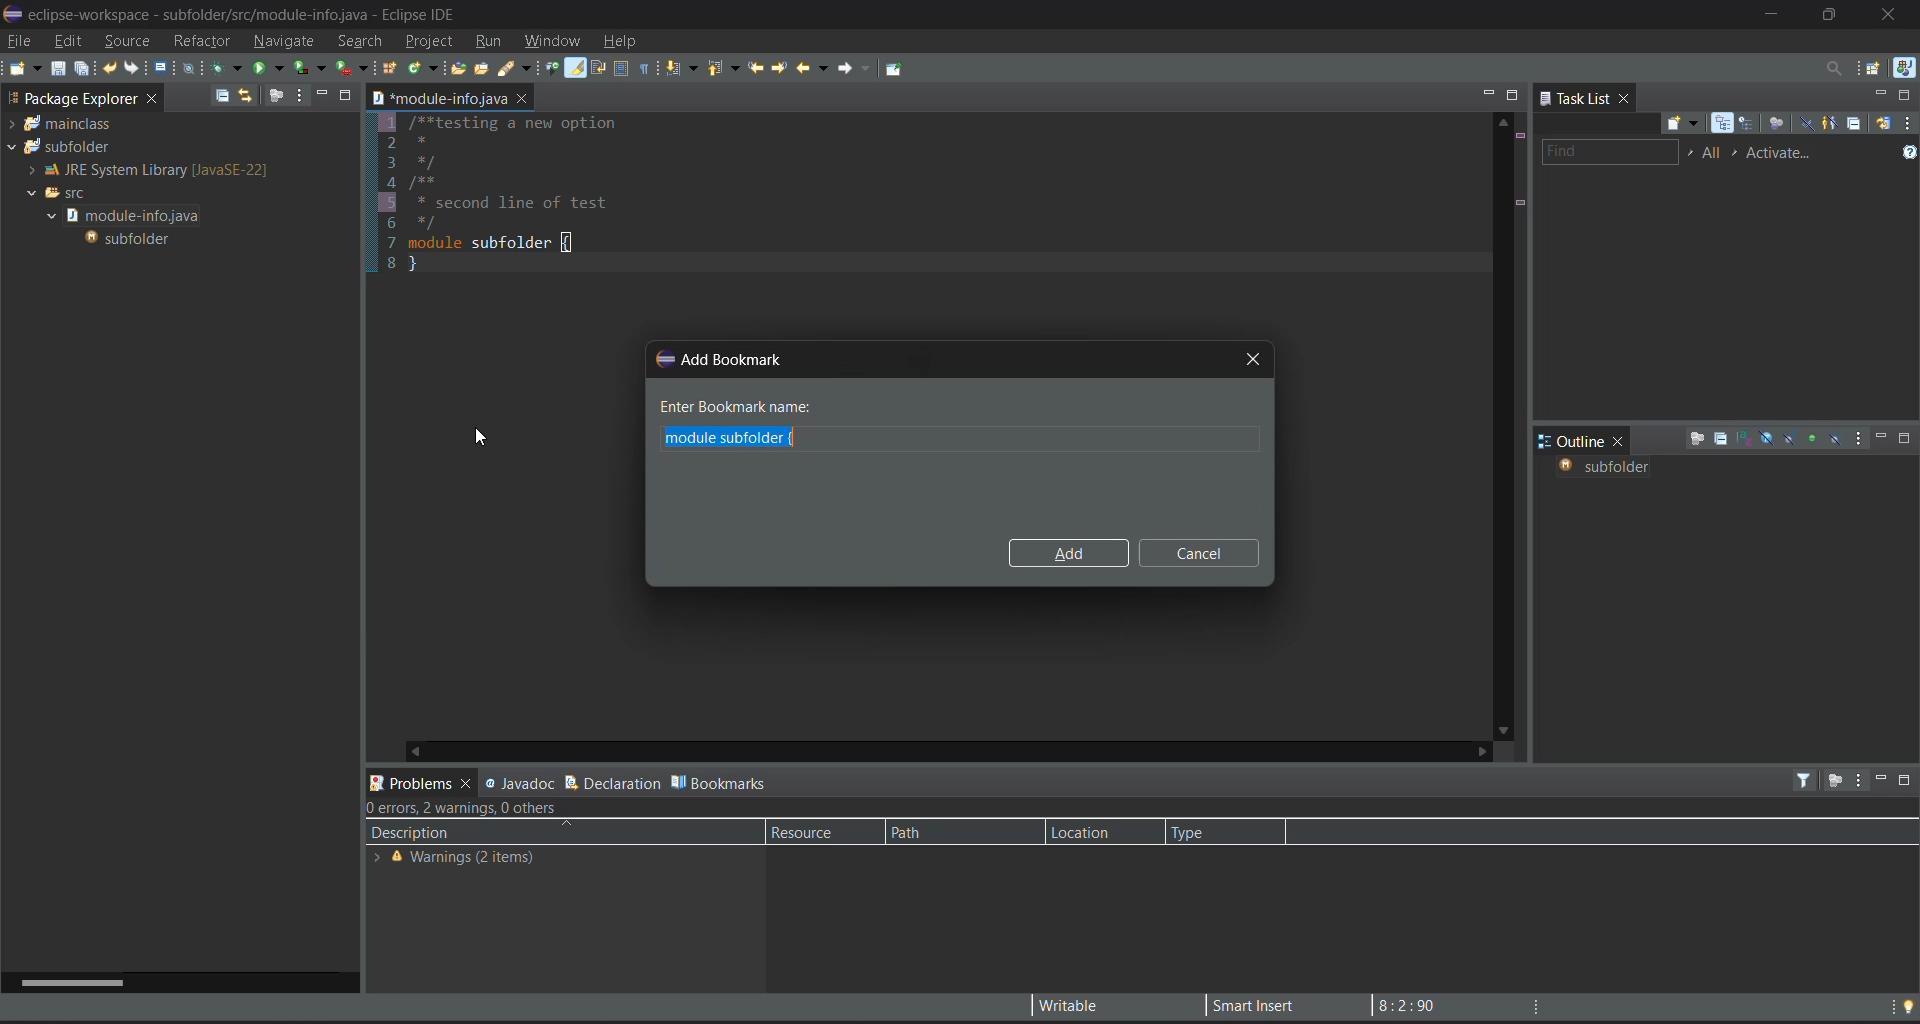 This screenshot has width=1920, height=1024. What do you see at coordinates (1417, 1004) in the screenshot?
I see `8:2:90` at bounding box center [1417, 1004].